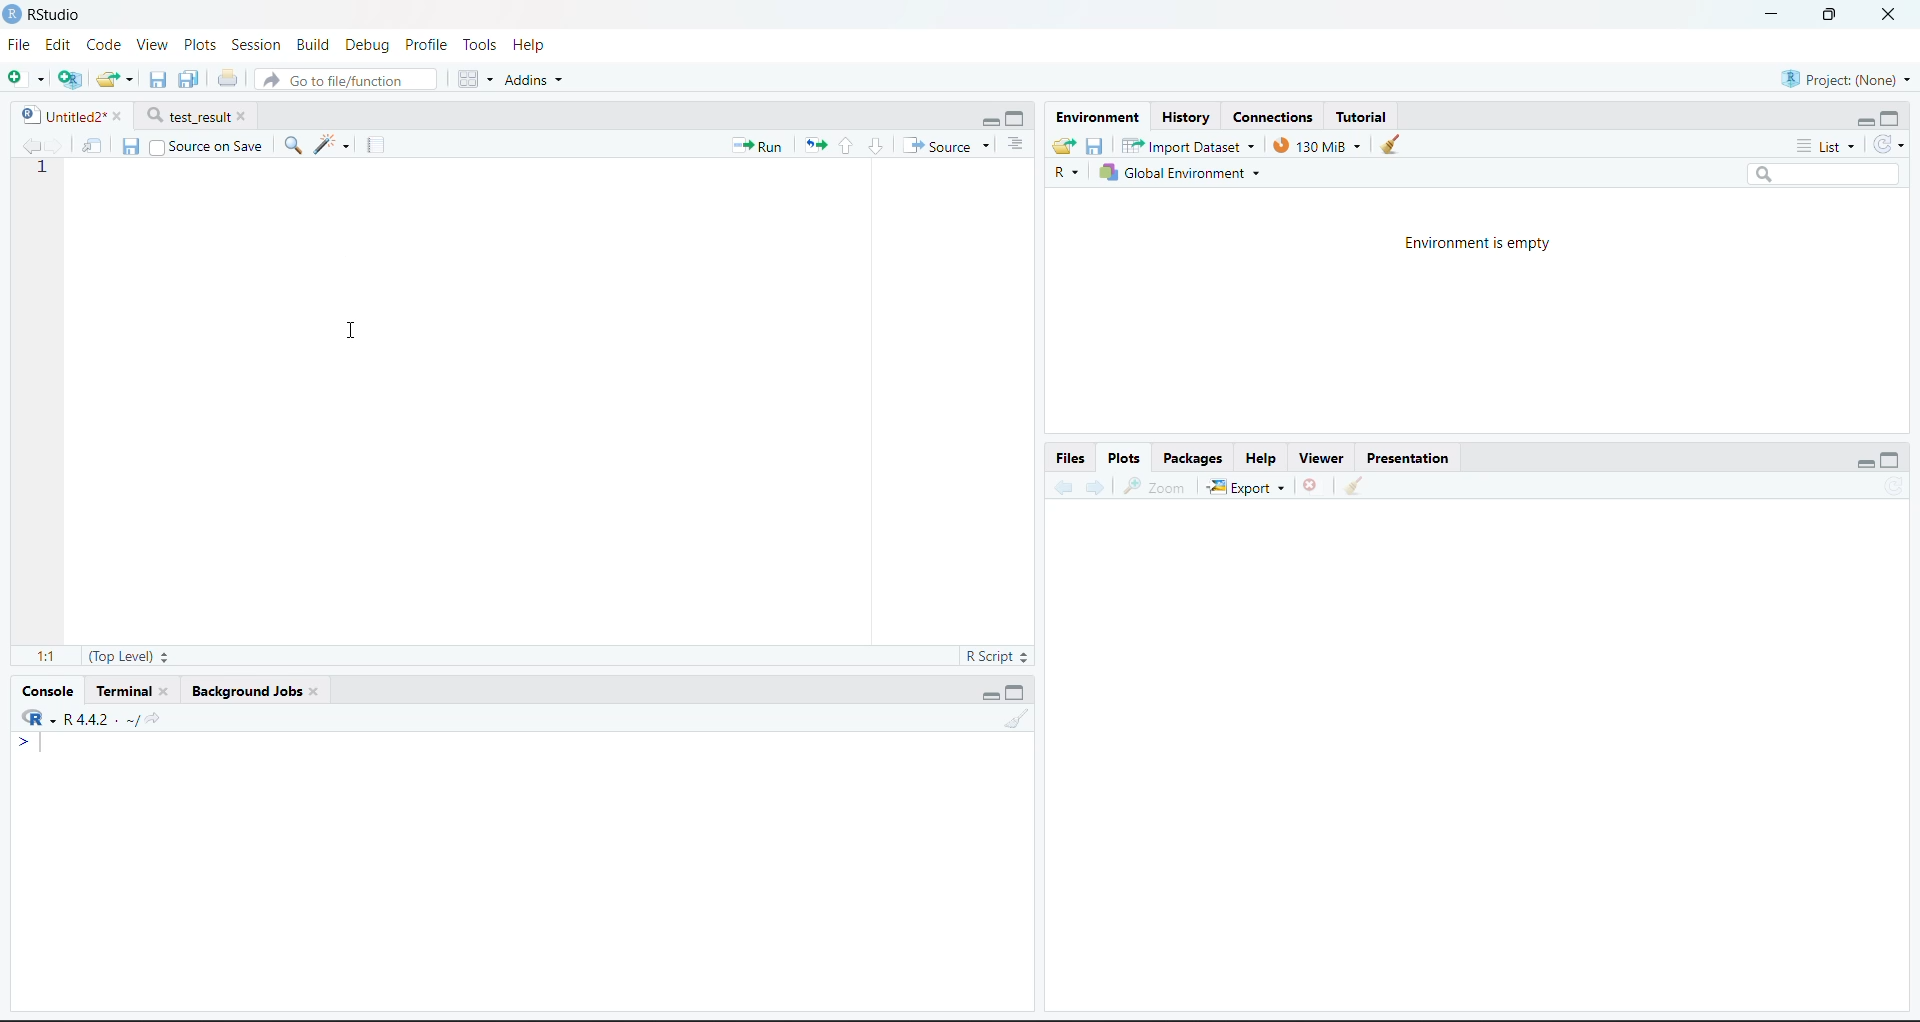 The width and height of the screenshot is (1920, 1022). What do you see at coordinates (135, 687) in the screenshot?
I see `Terminal` at bounding box center [135, 687].